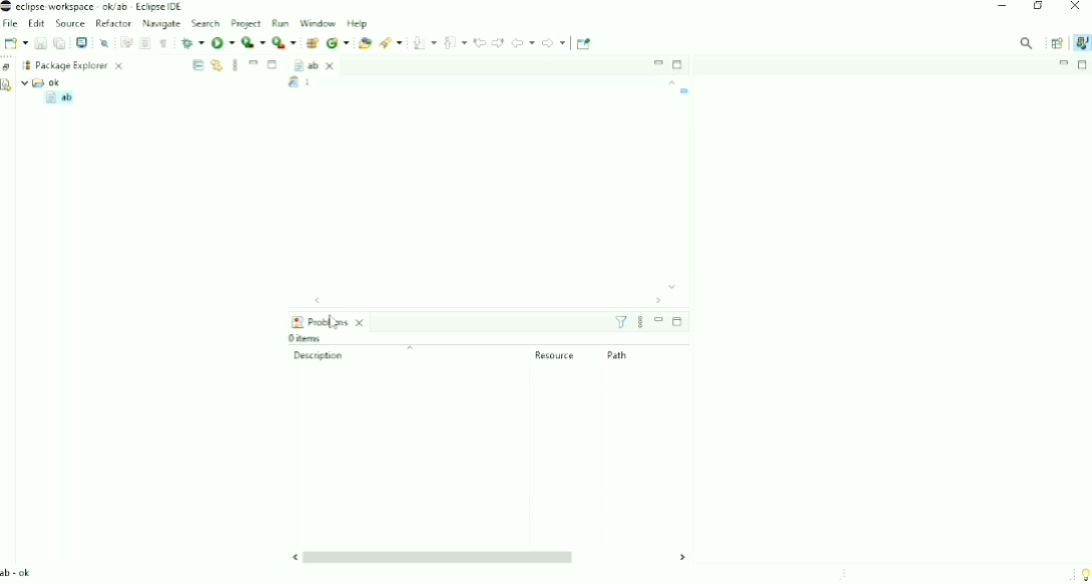 Image resolution: width=1092 pixels, height=584 pixels. I want to click on Open Perspective, so click(1055, 42).